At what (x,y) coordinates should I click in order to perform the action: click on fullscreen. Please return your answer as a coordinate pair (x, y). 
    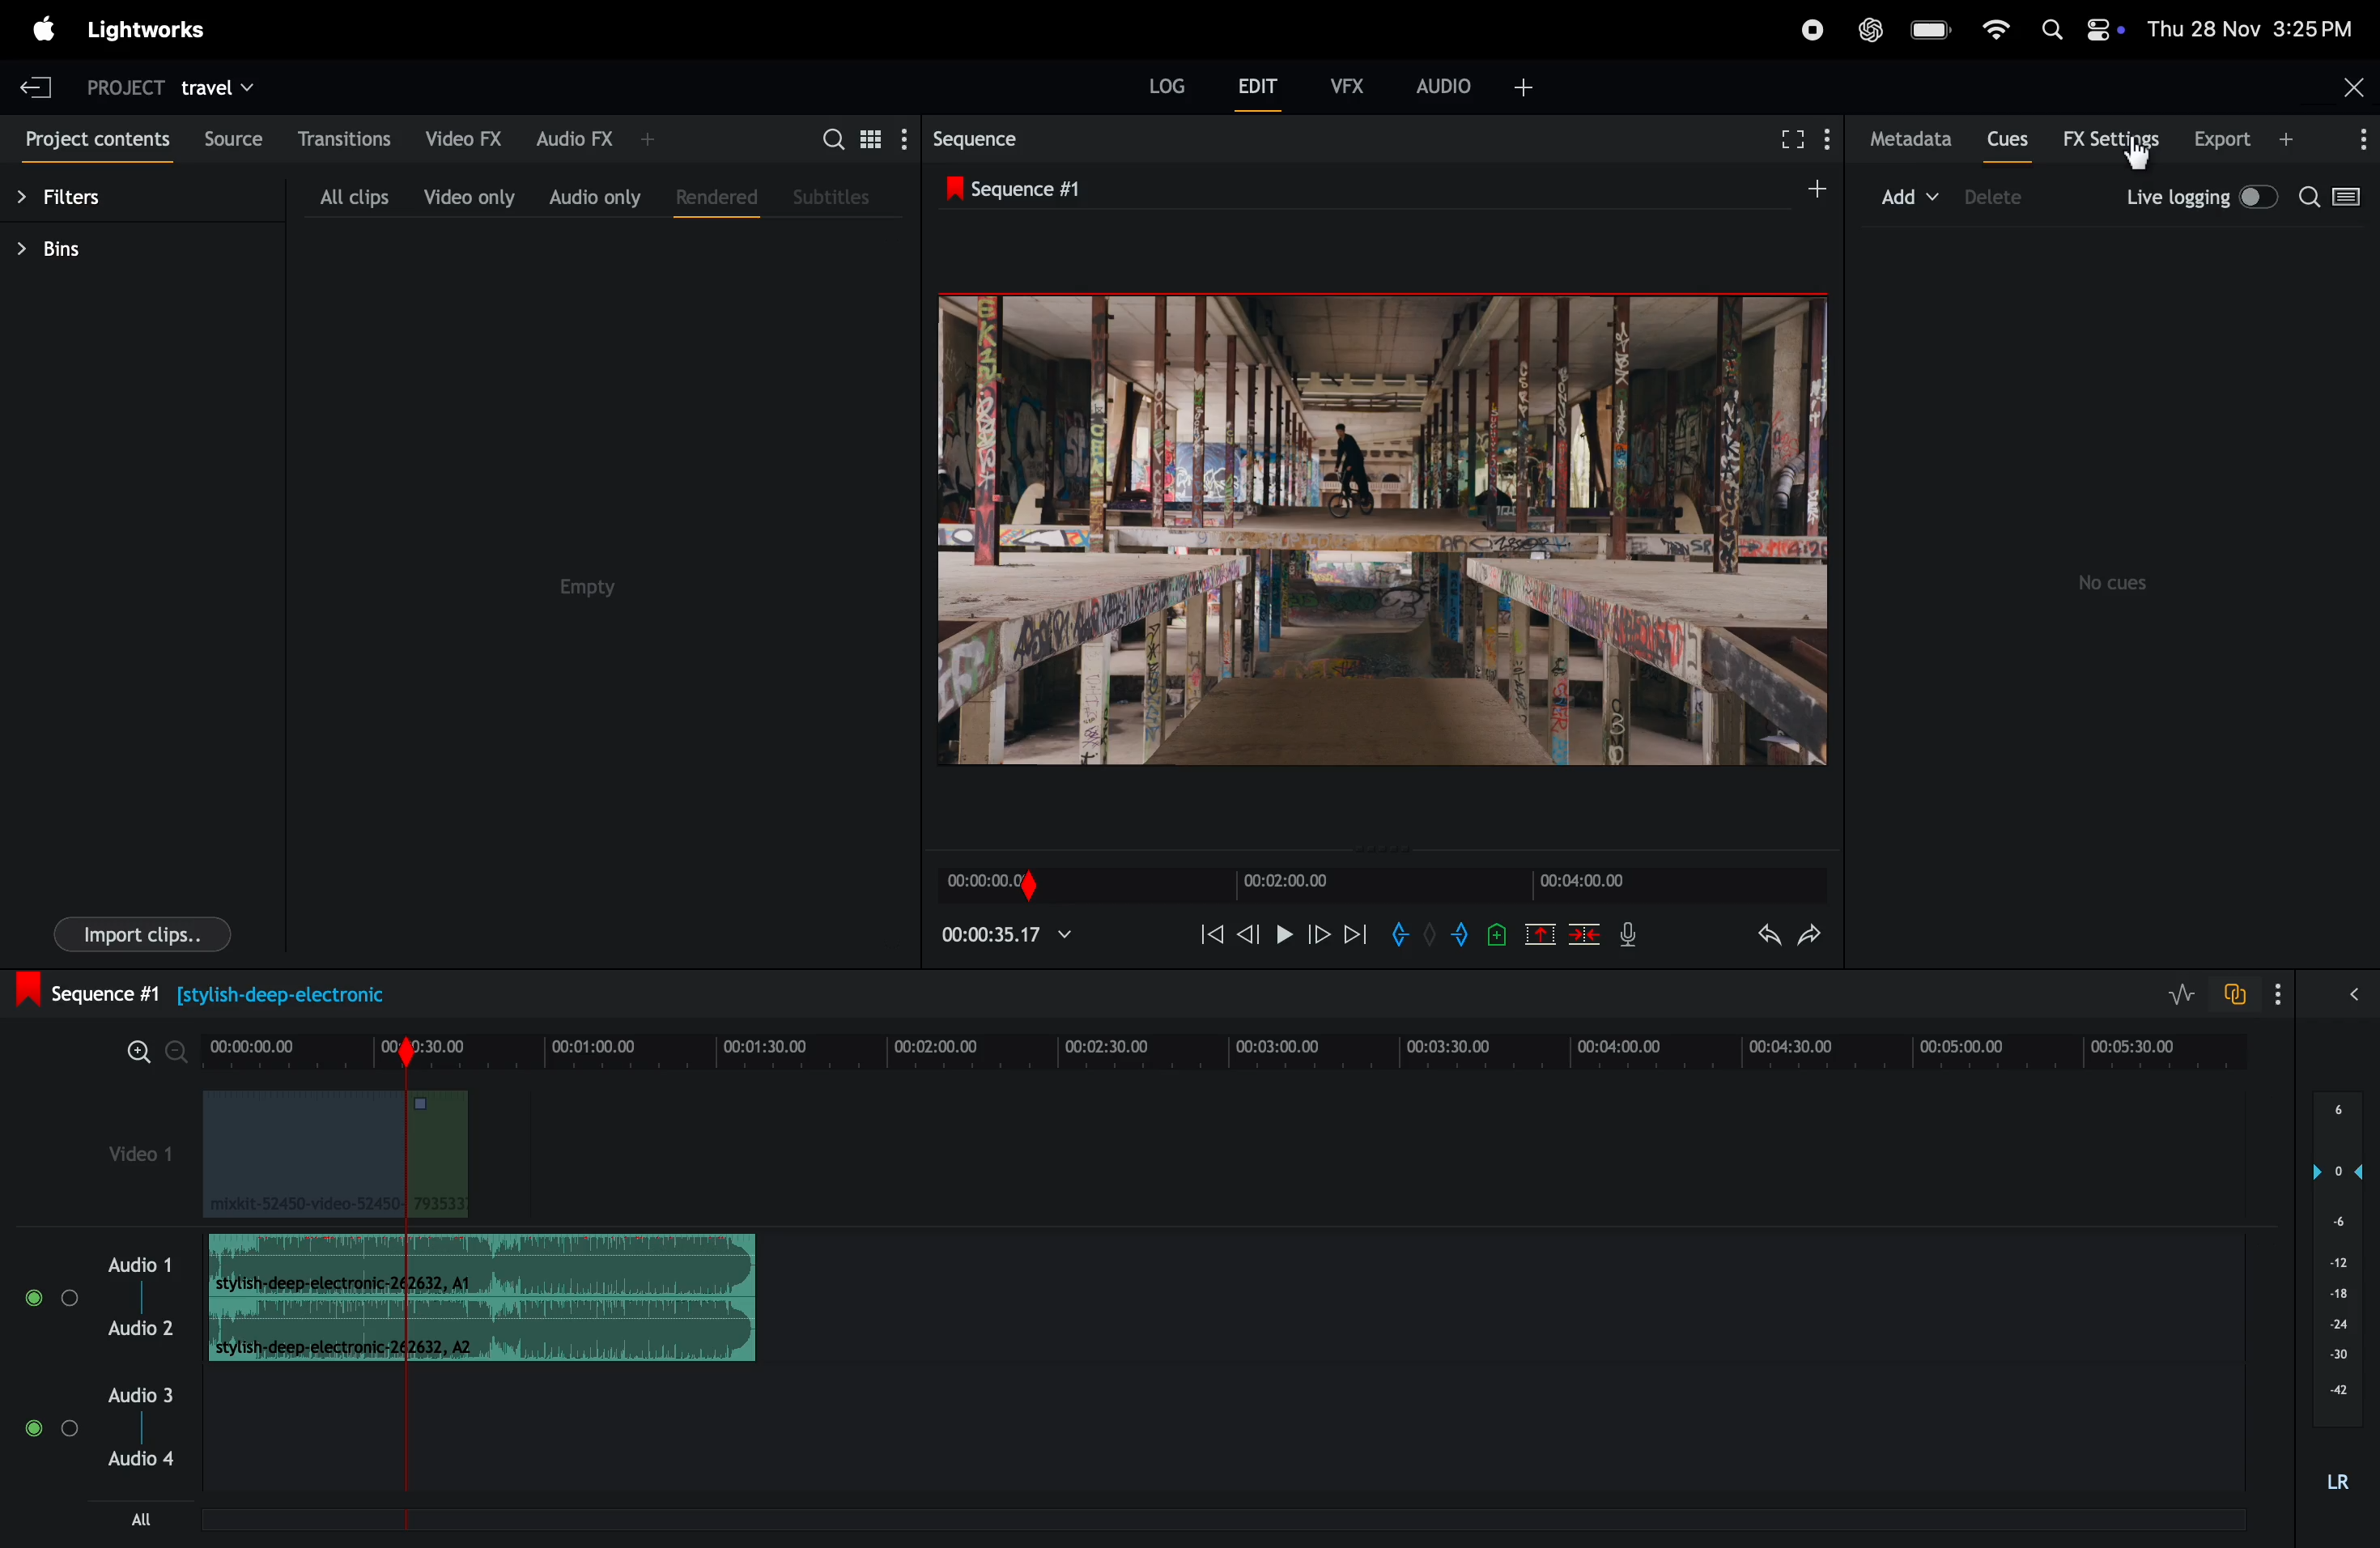
    Looking at the image, I should click on (1790, 142).